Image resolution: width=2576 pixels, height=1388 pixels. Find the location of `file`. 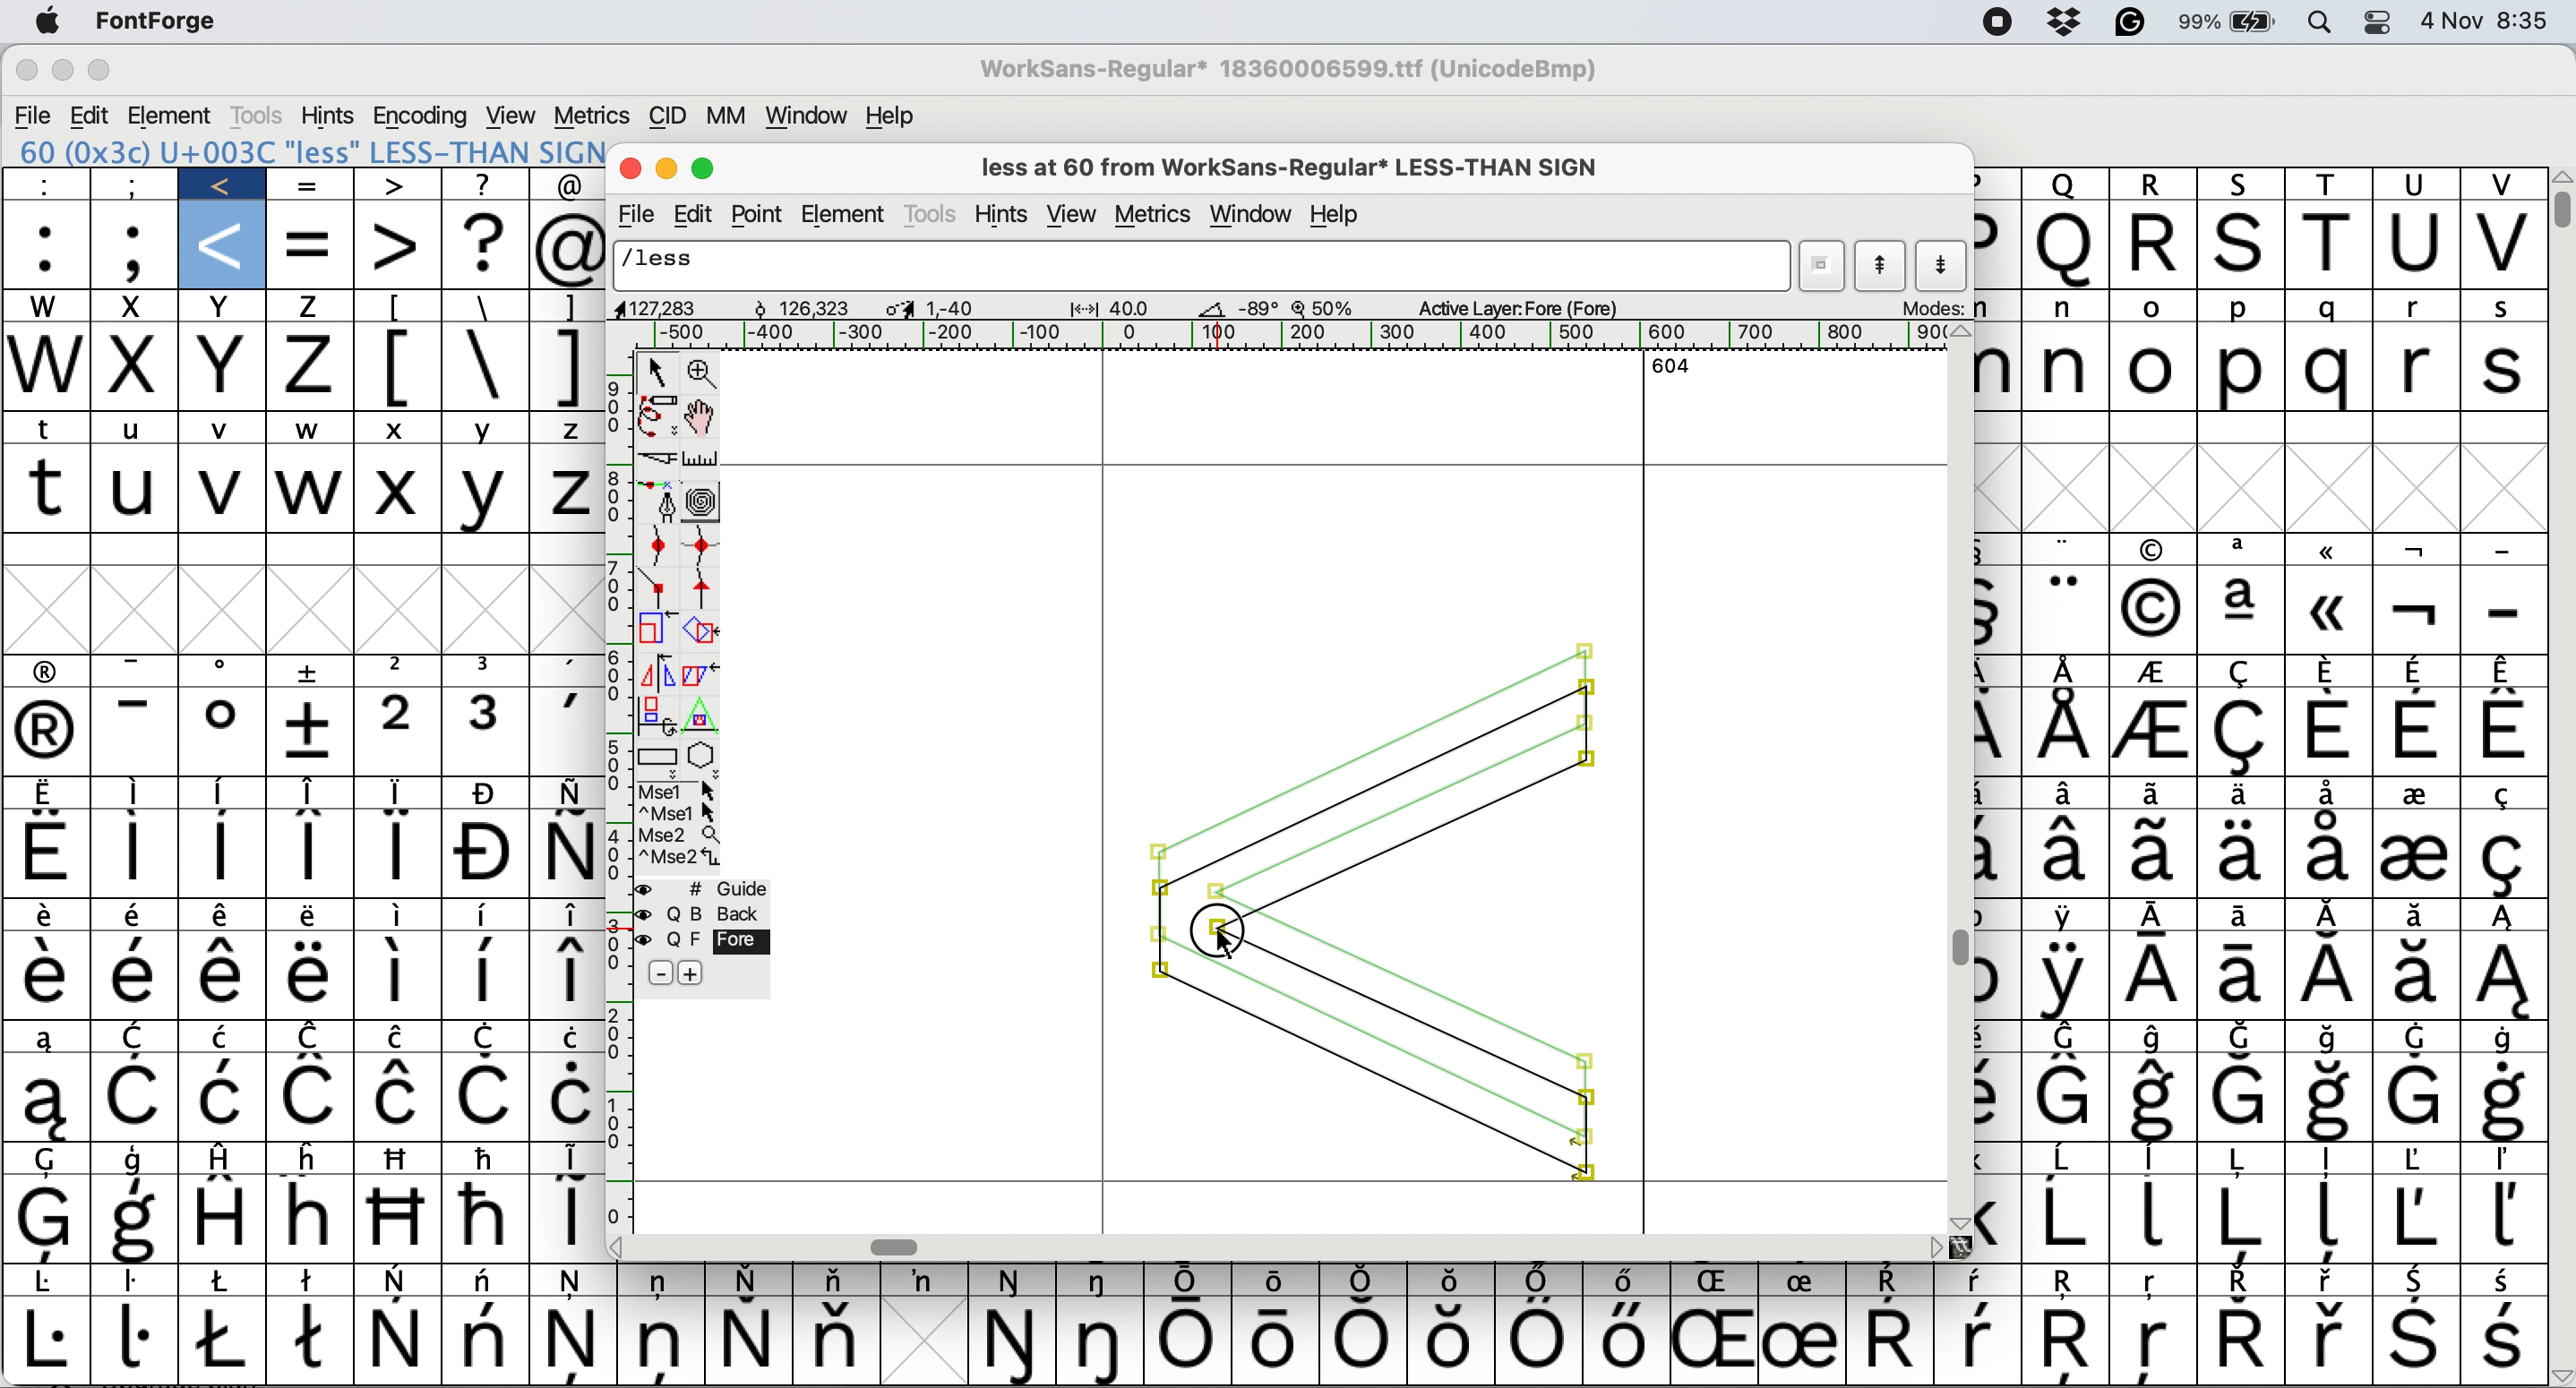

file is located at coordinates (35, 113).